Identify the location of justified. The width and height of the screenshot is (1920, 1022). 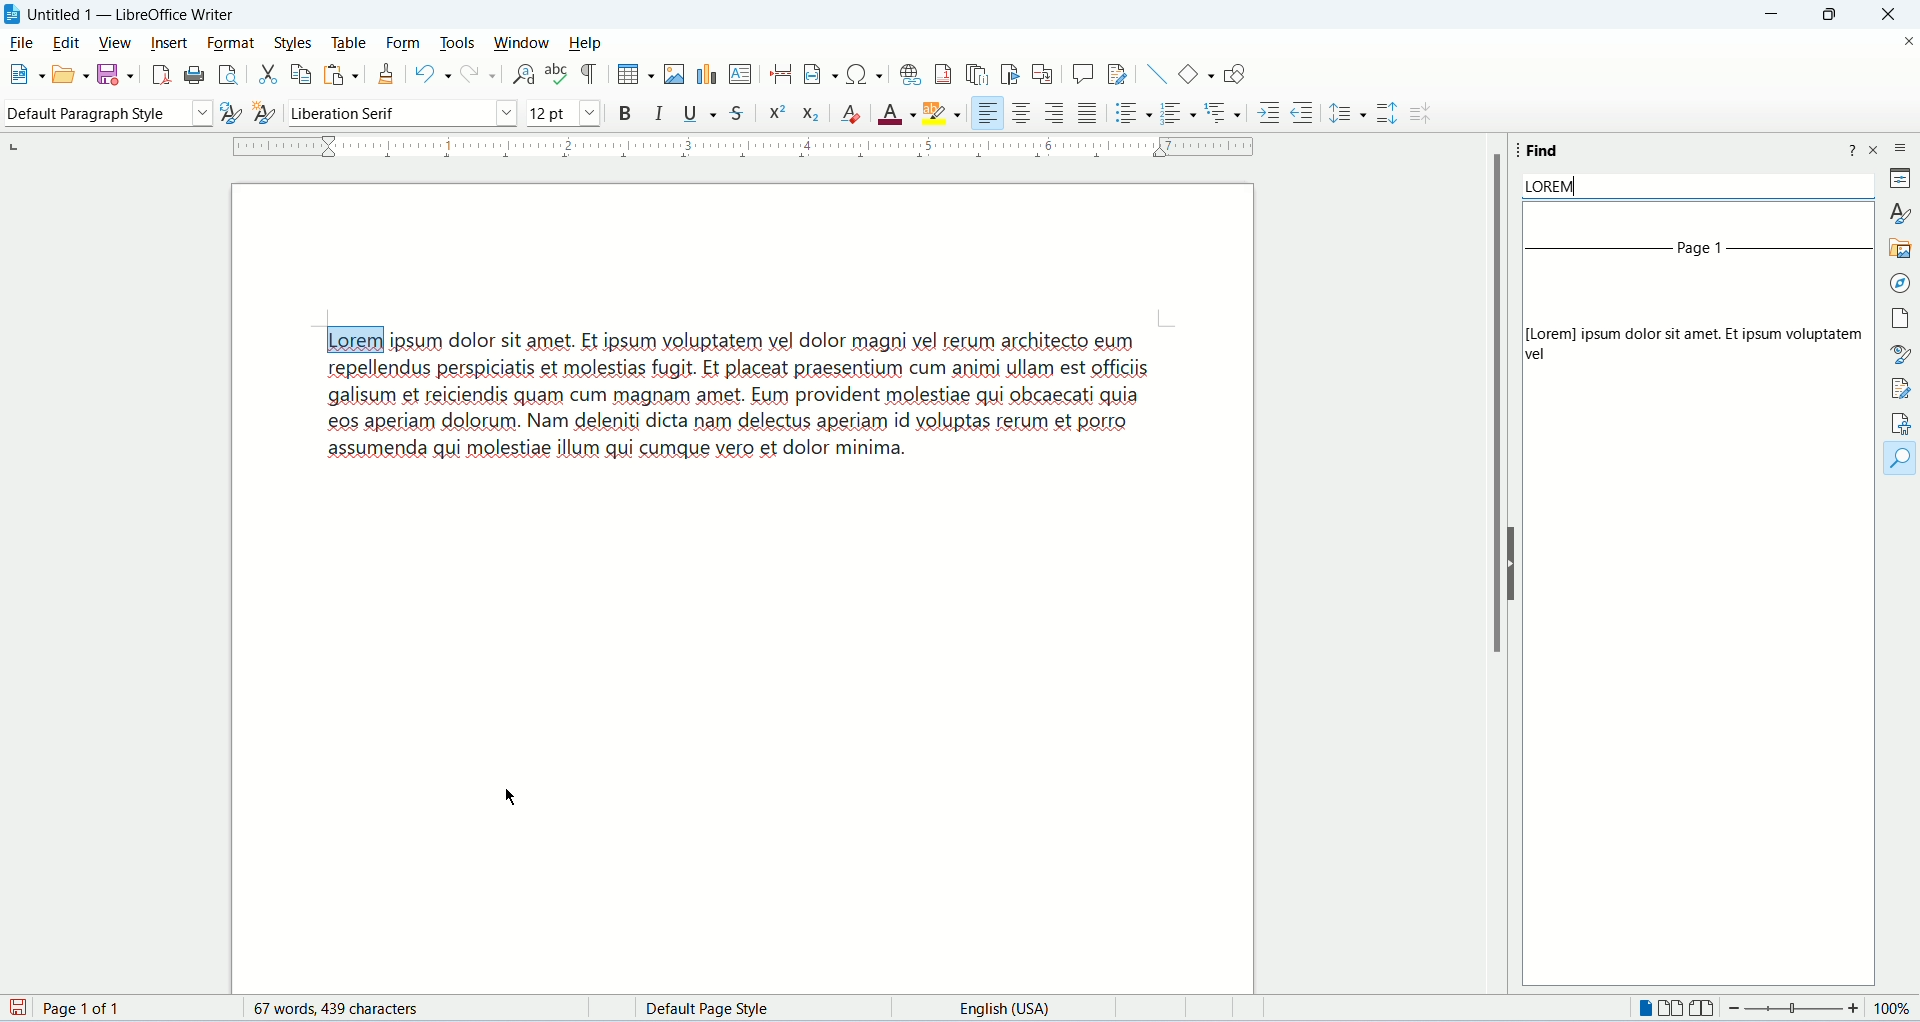
(1085, 113).